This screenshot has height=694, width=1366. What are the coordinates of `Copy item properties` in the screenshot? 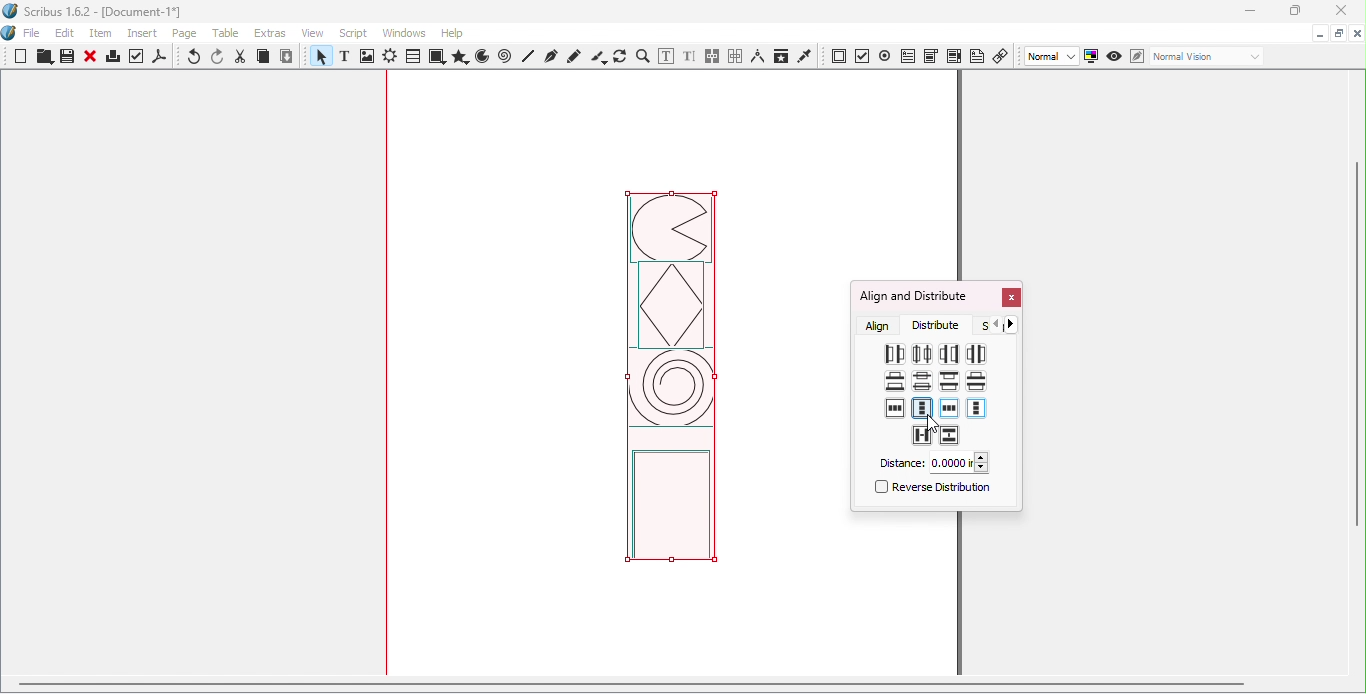 It's located at (780, 56).